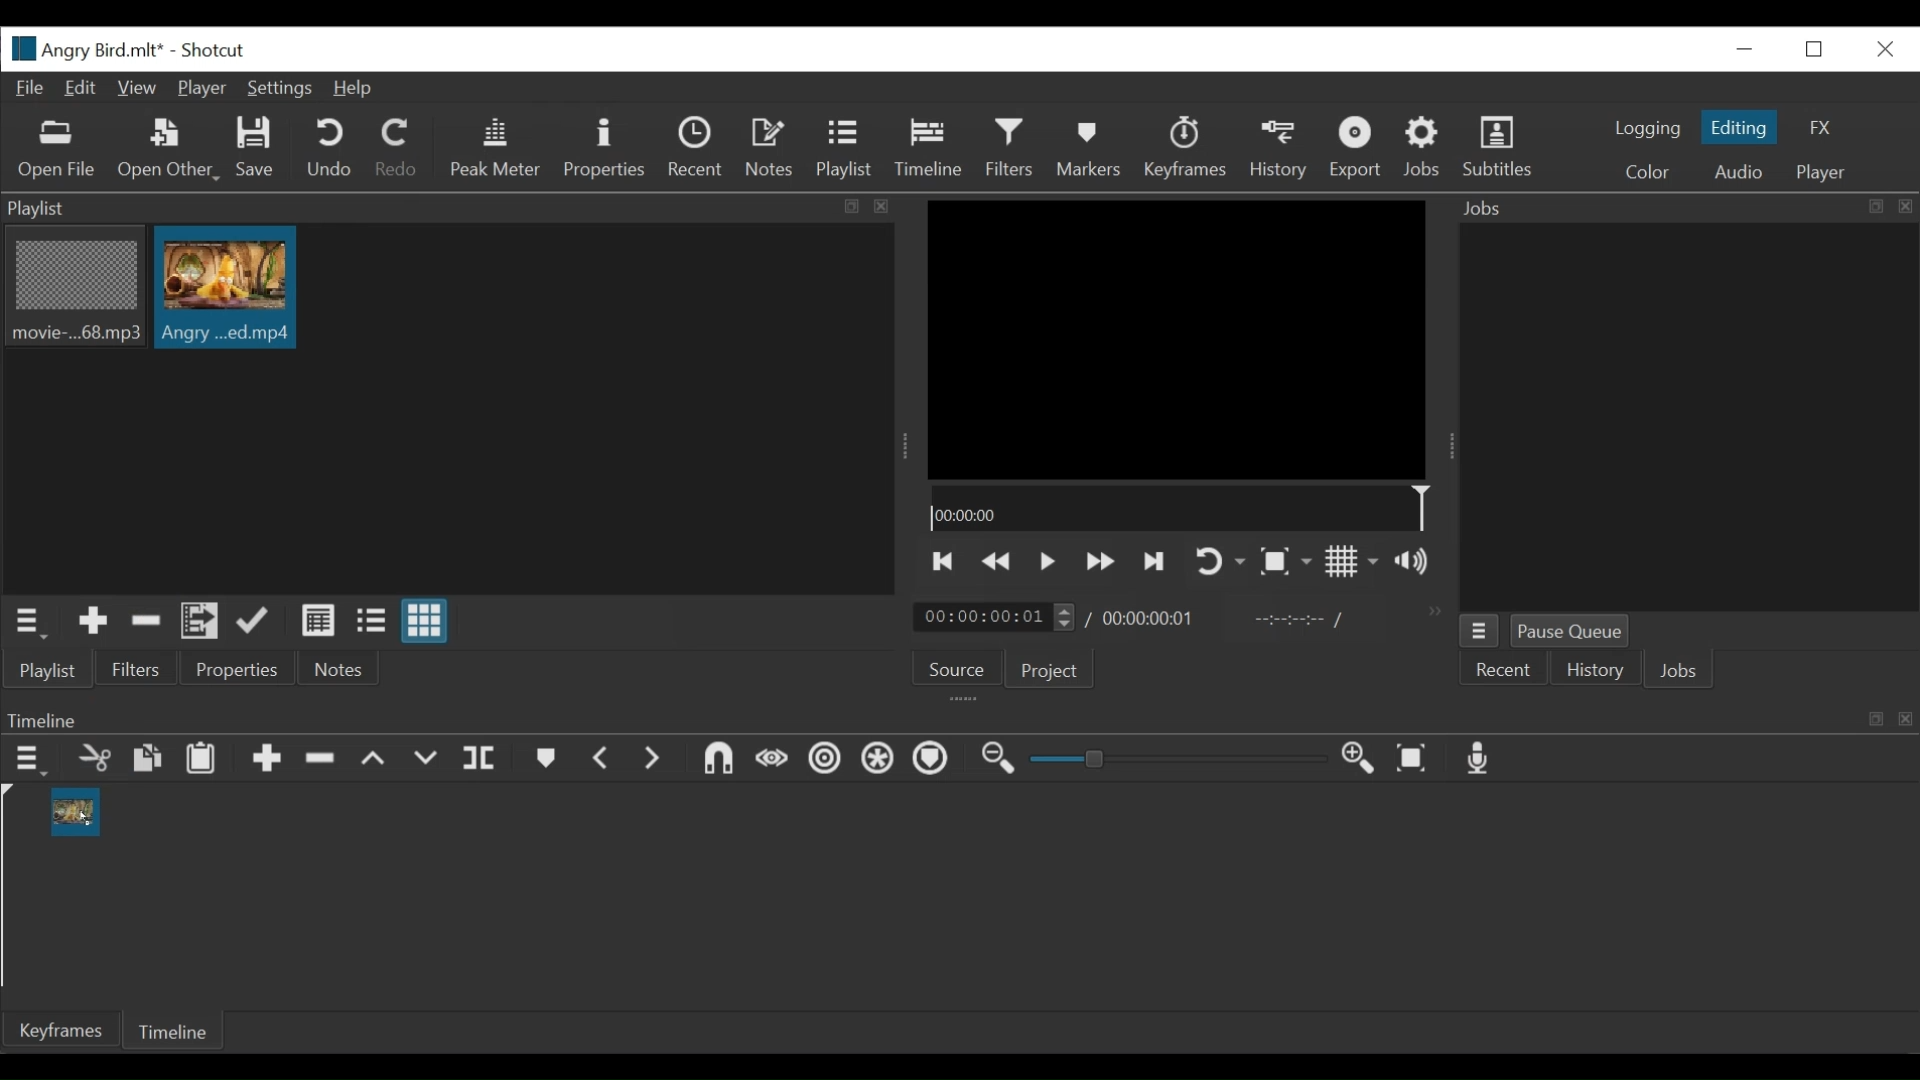  What do you see at coordinates (1735, 171) in the screenshot?
I see `Audio` at bounding box center [1735, 171].